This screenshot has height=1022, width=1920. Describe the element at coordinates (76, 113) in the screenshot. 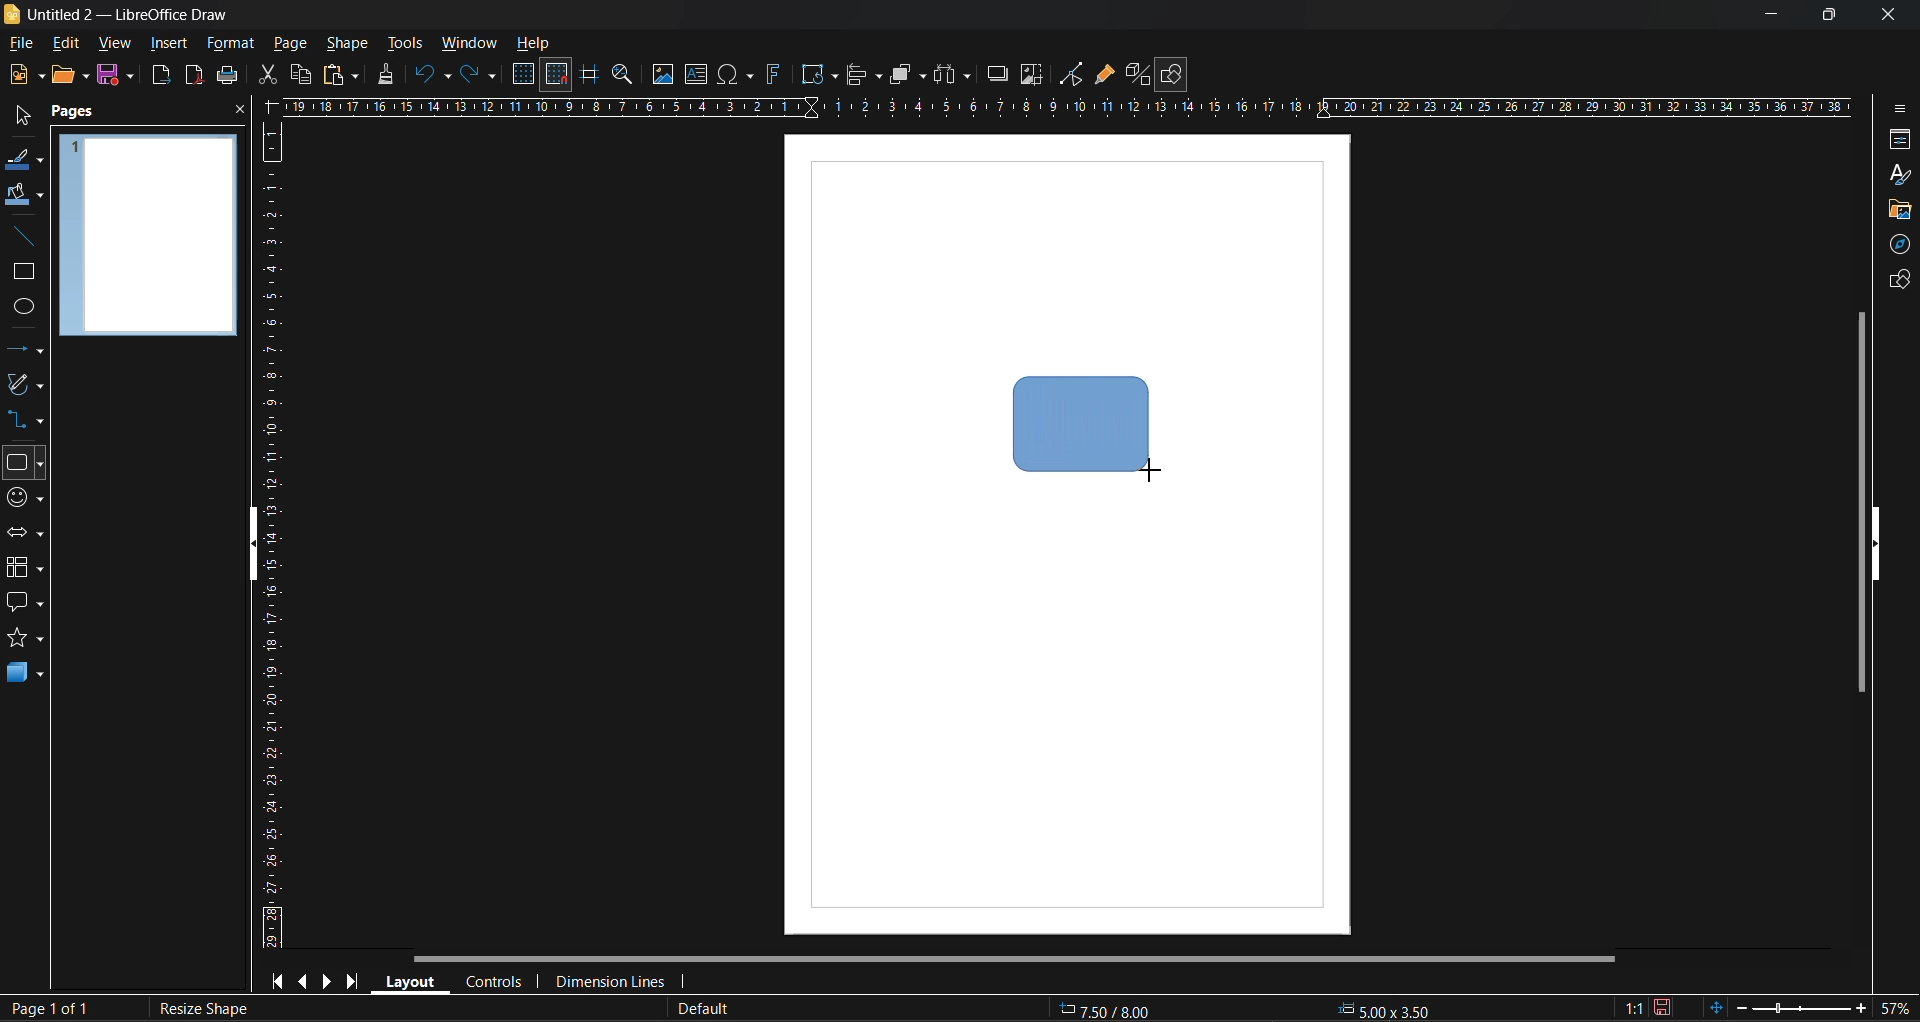

I see `pages` at that location.